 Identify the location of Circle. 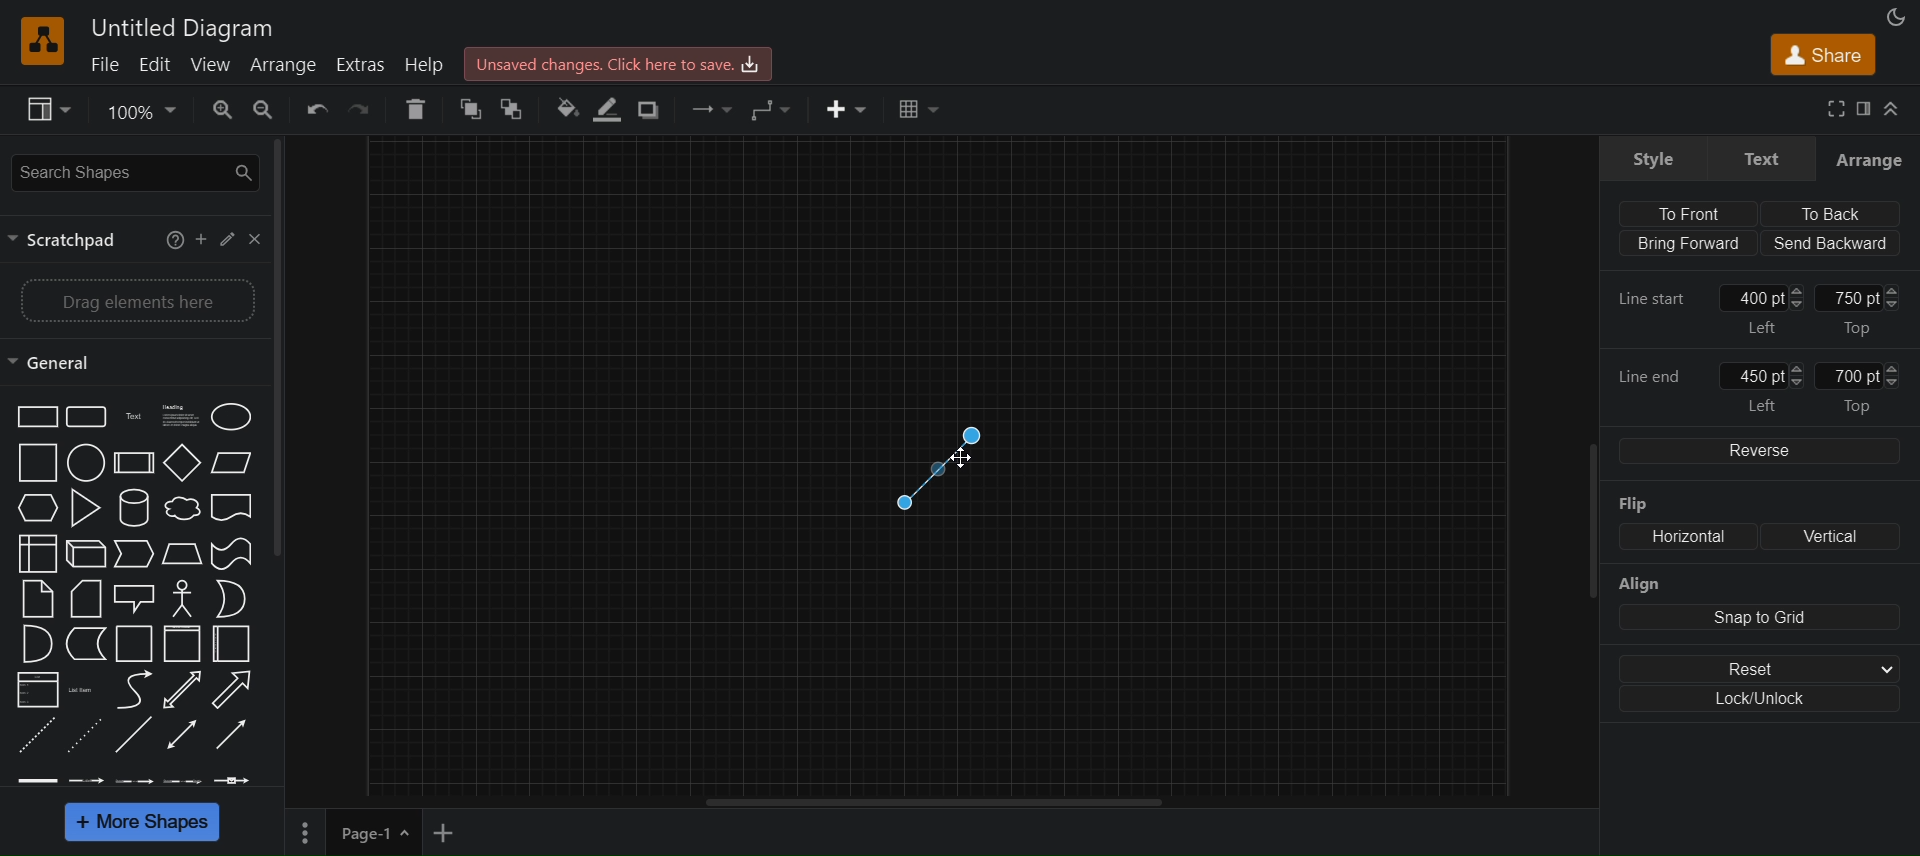
(85, 463).